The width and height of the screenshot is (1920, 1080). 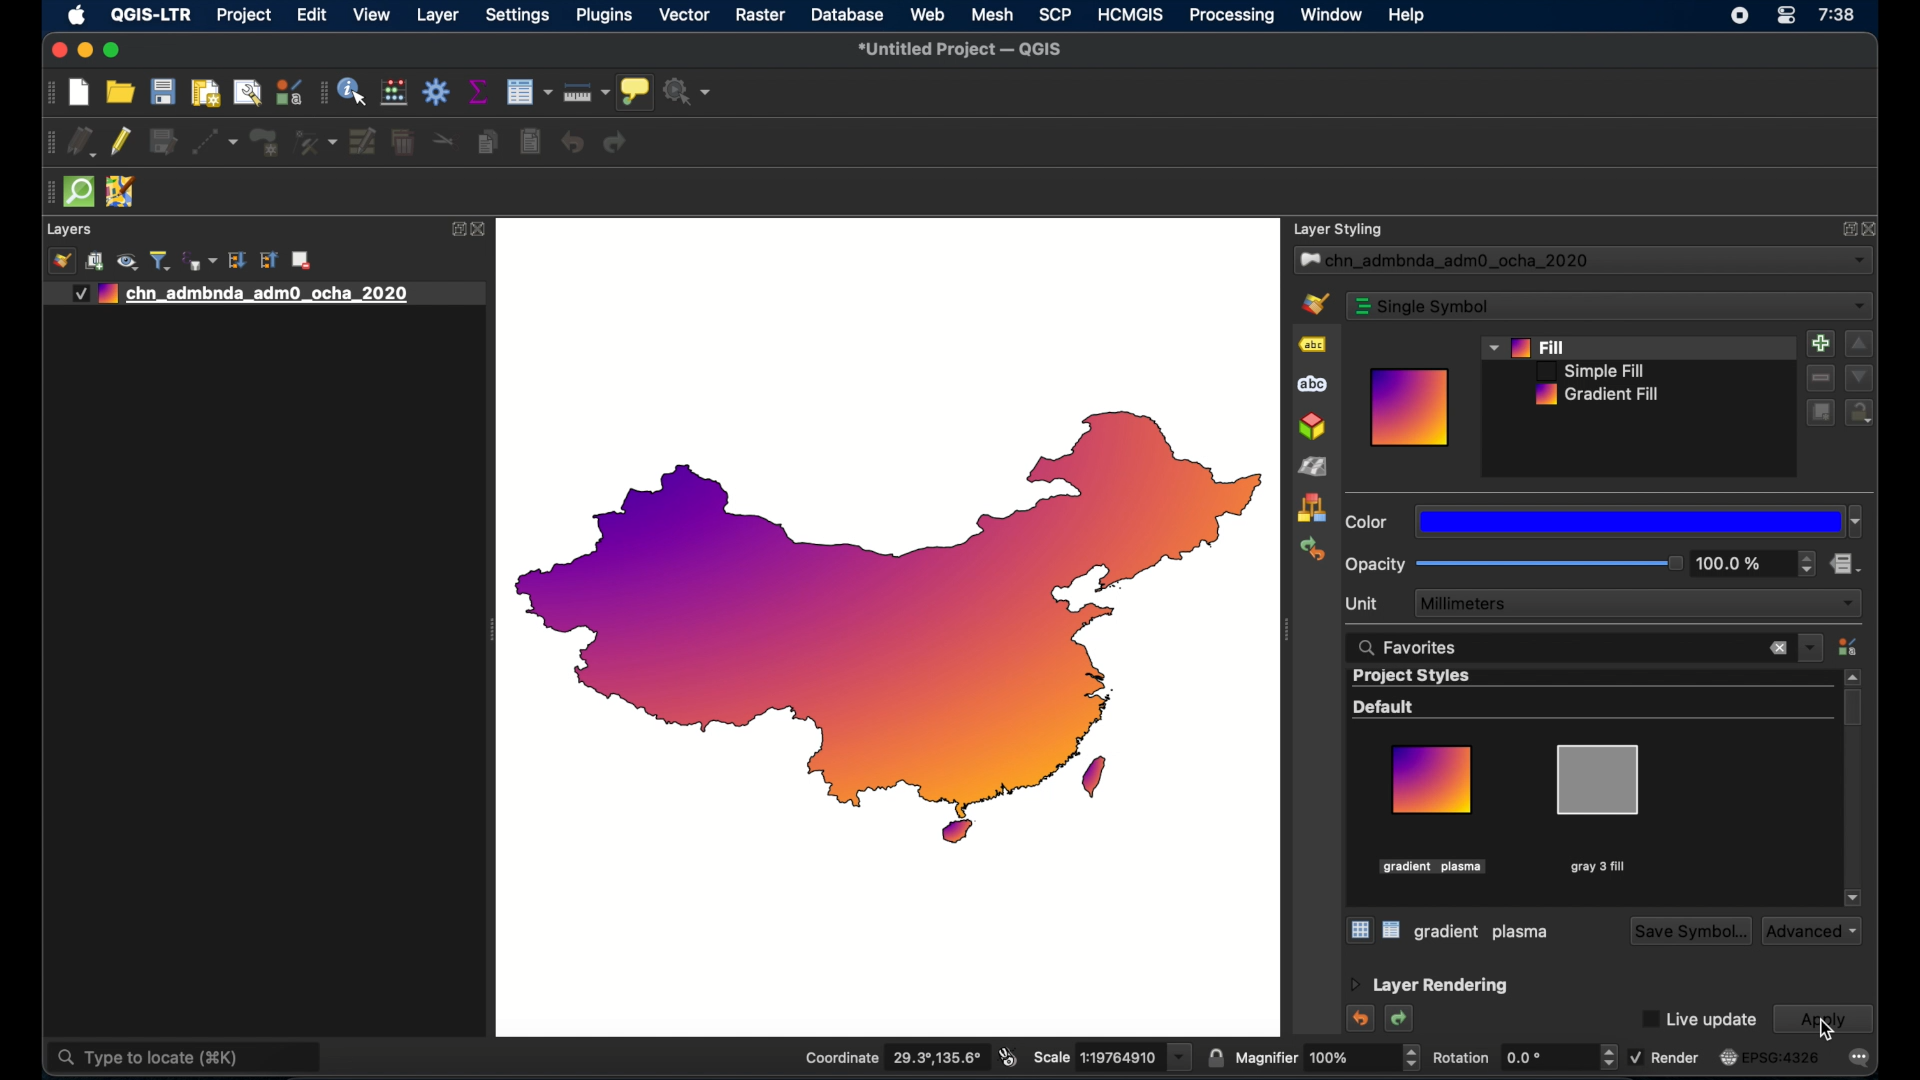 What do you see at coordinates (1638, 522) in the screenshot?
I see `dropdown` at bounding box center [1638, 522].